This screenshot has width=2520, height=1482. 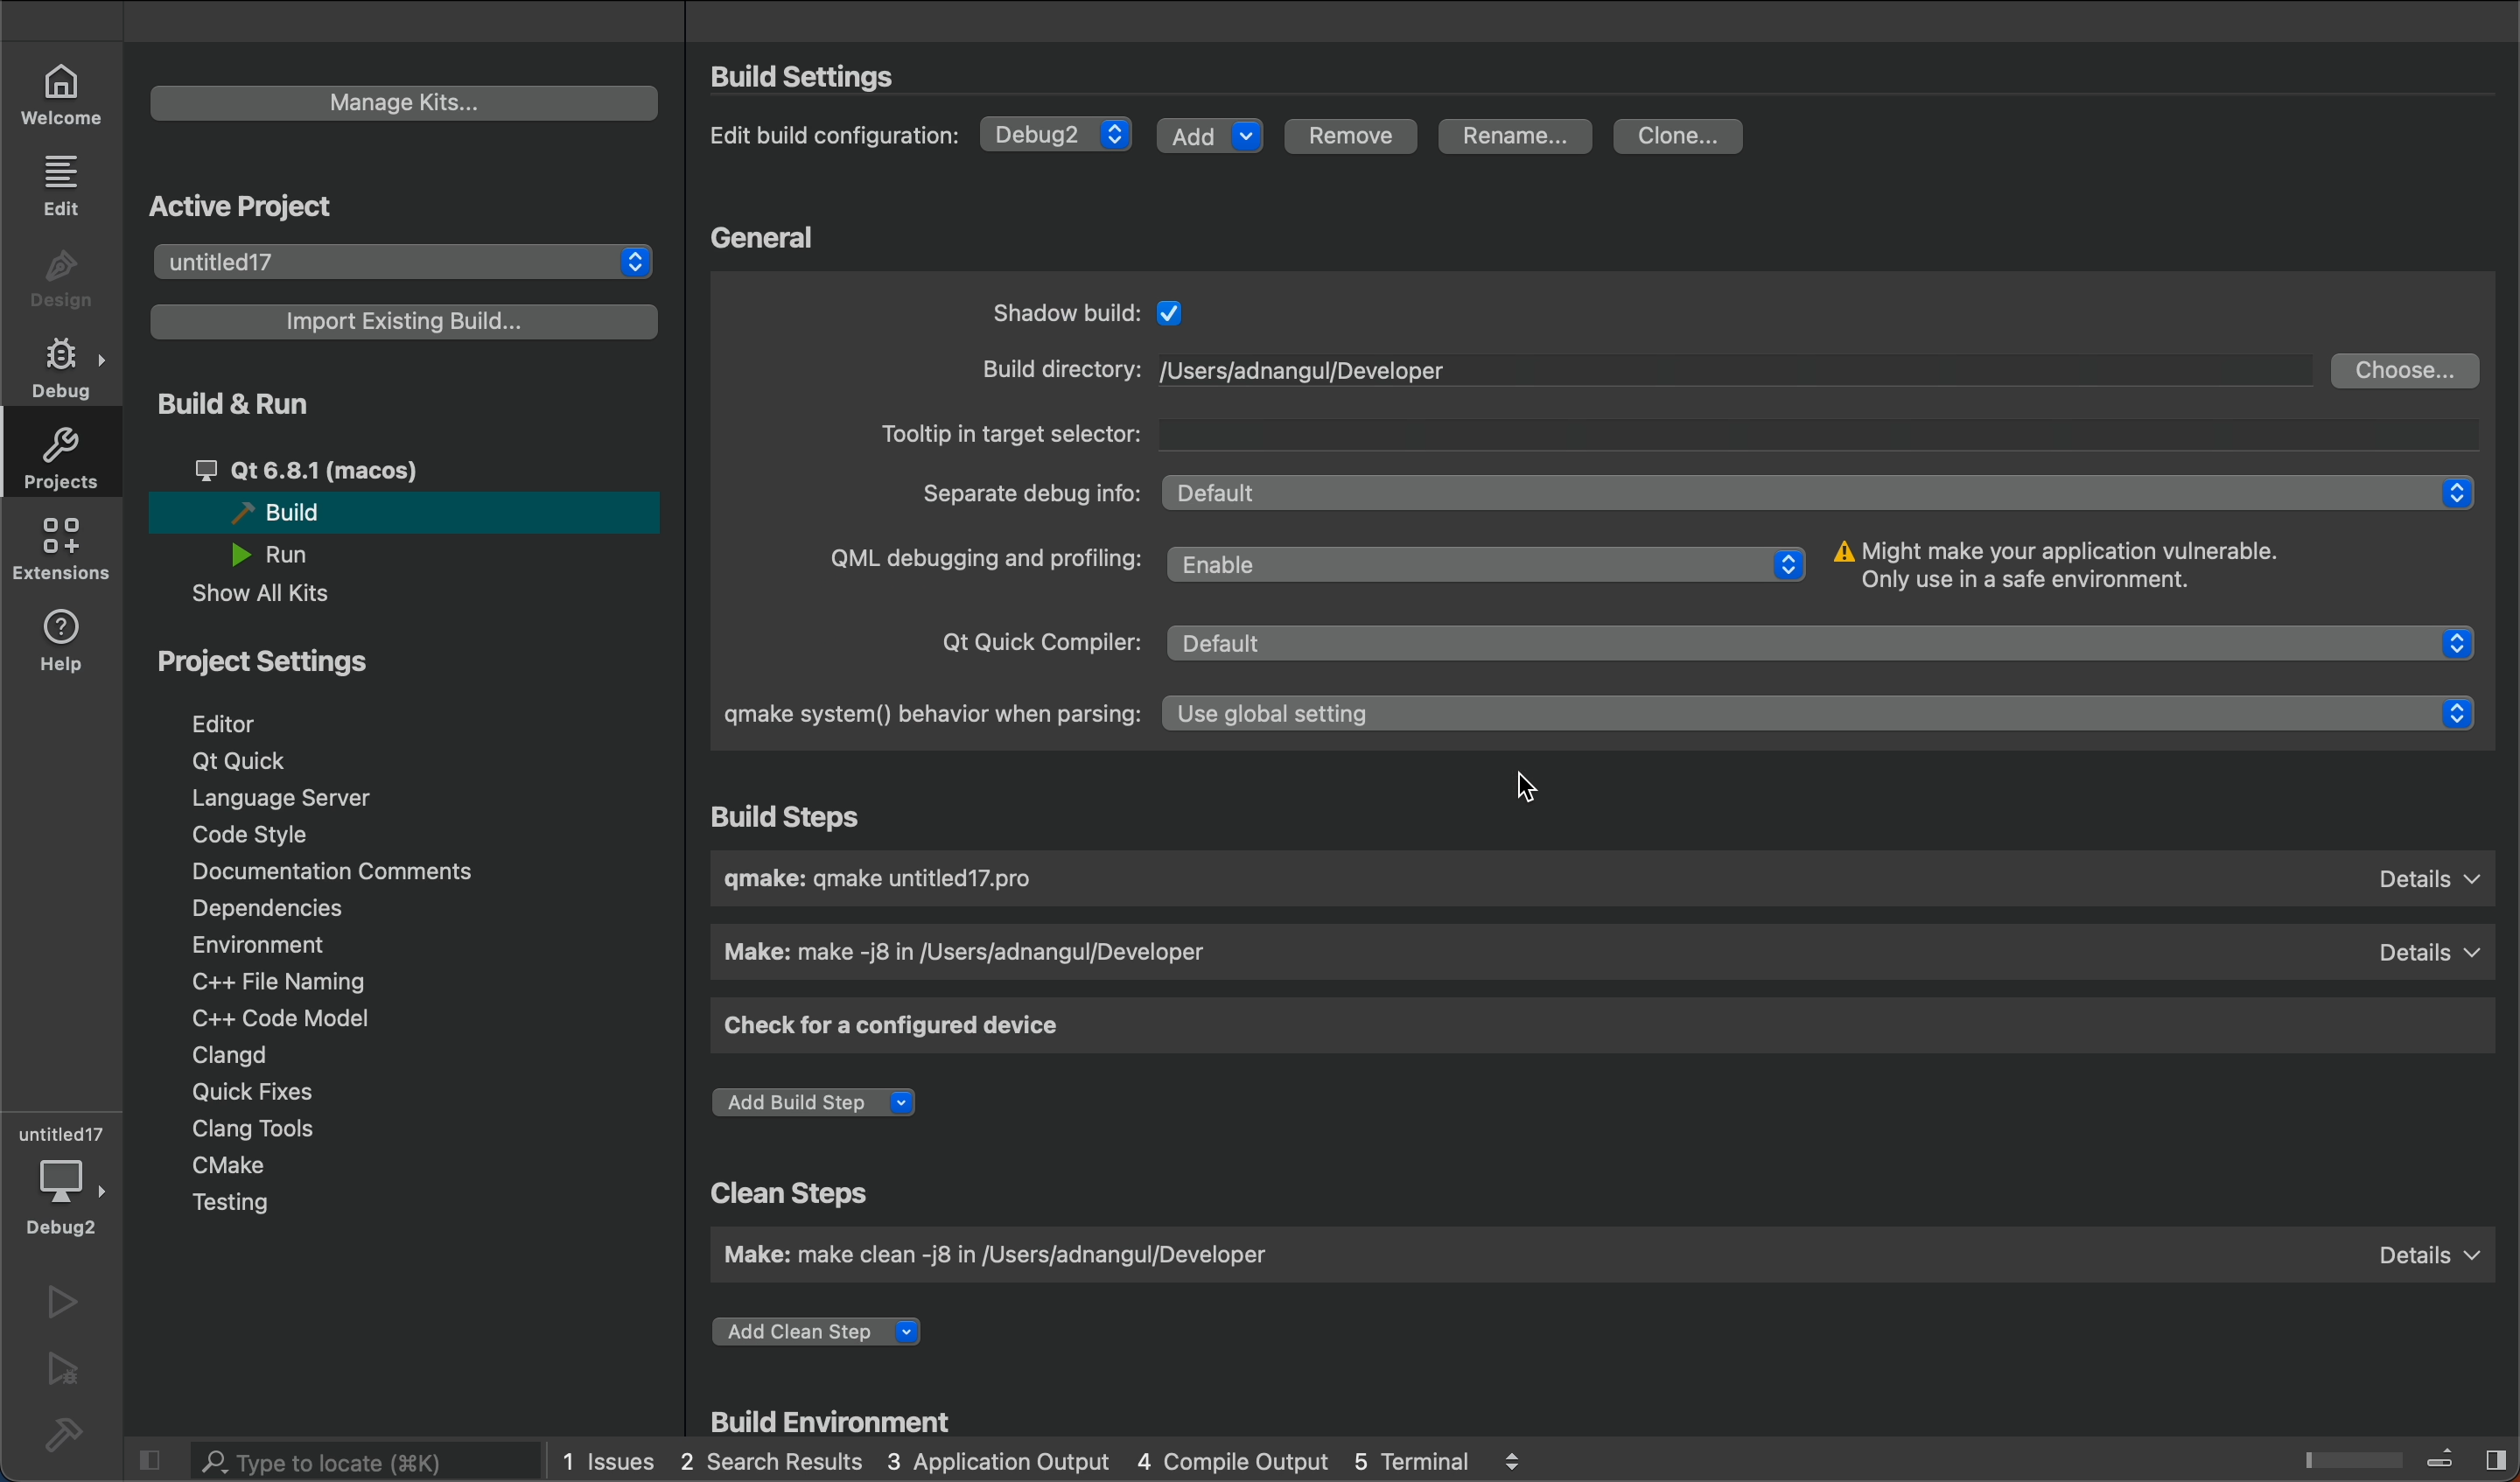 I want to click on new build type, so click(x=62, y=1186).